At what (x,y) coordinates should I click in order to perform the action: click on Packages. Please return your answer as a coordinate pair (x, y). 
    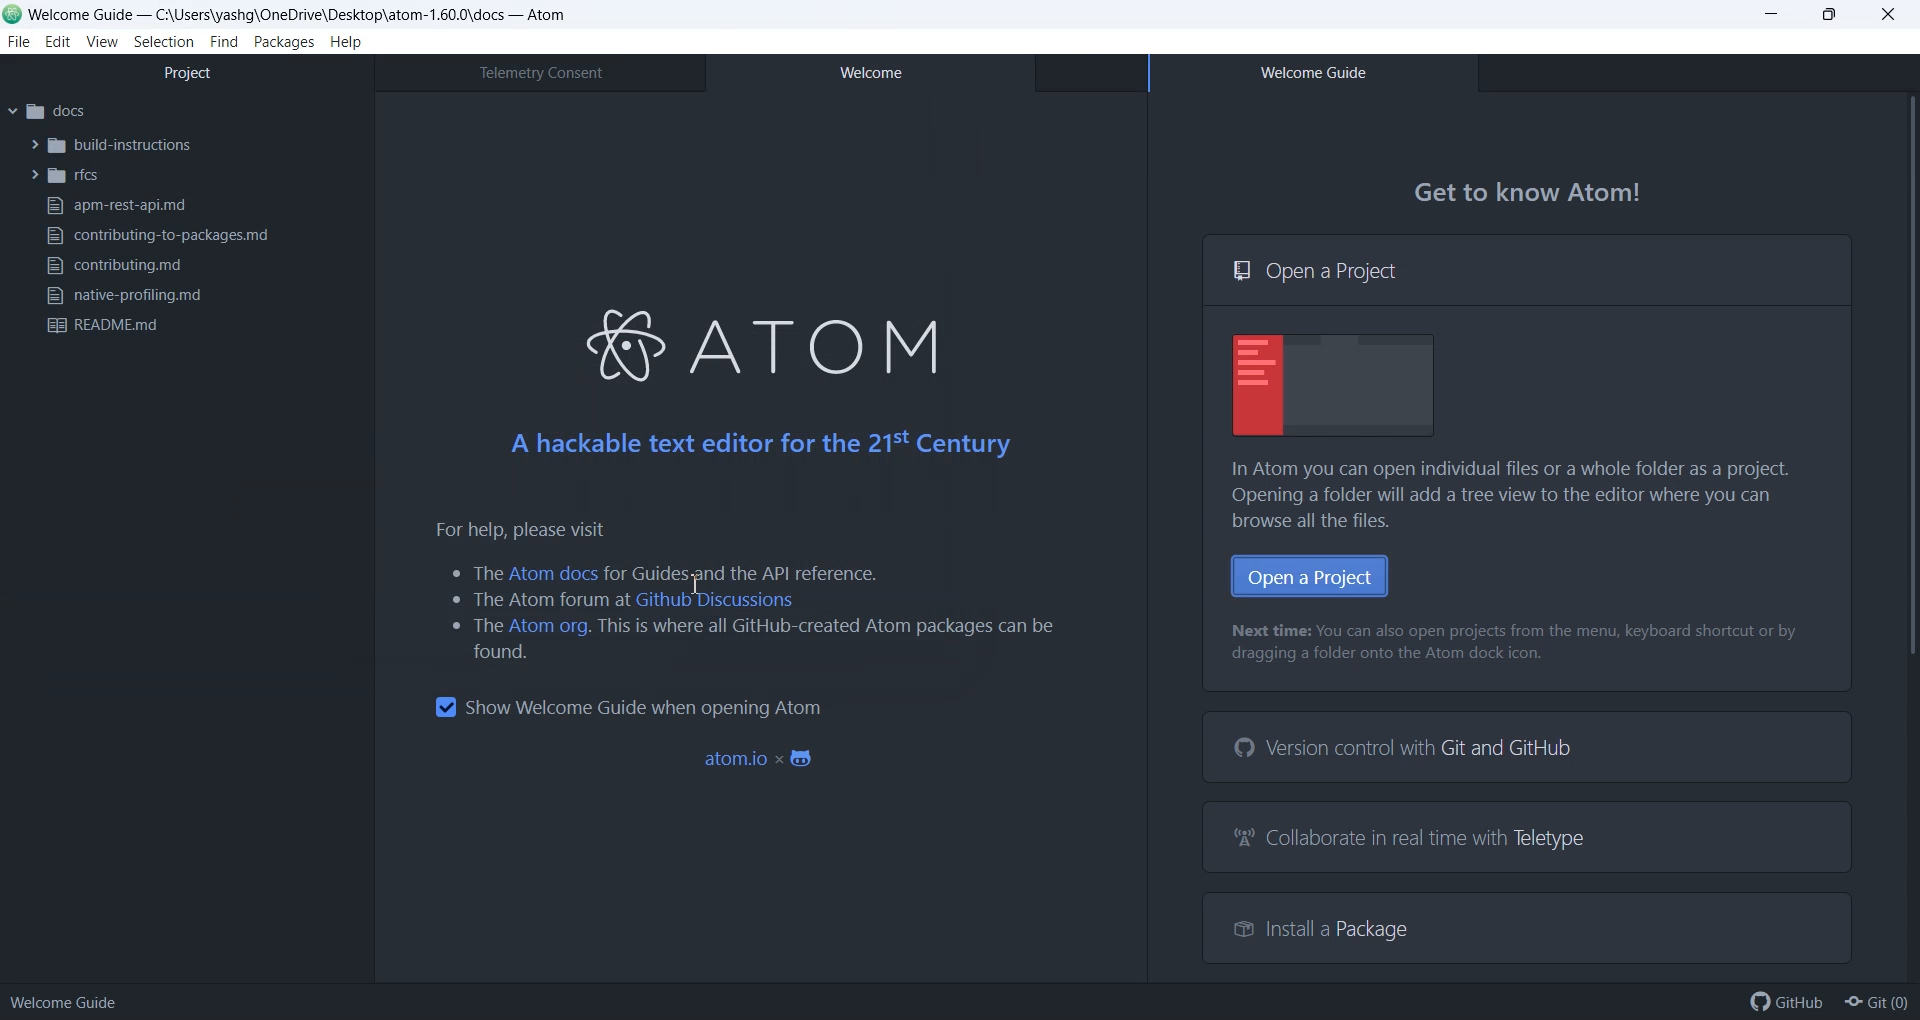
    Looking at the image, I should click on (285, 41).